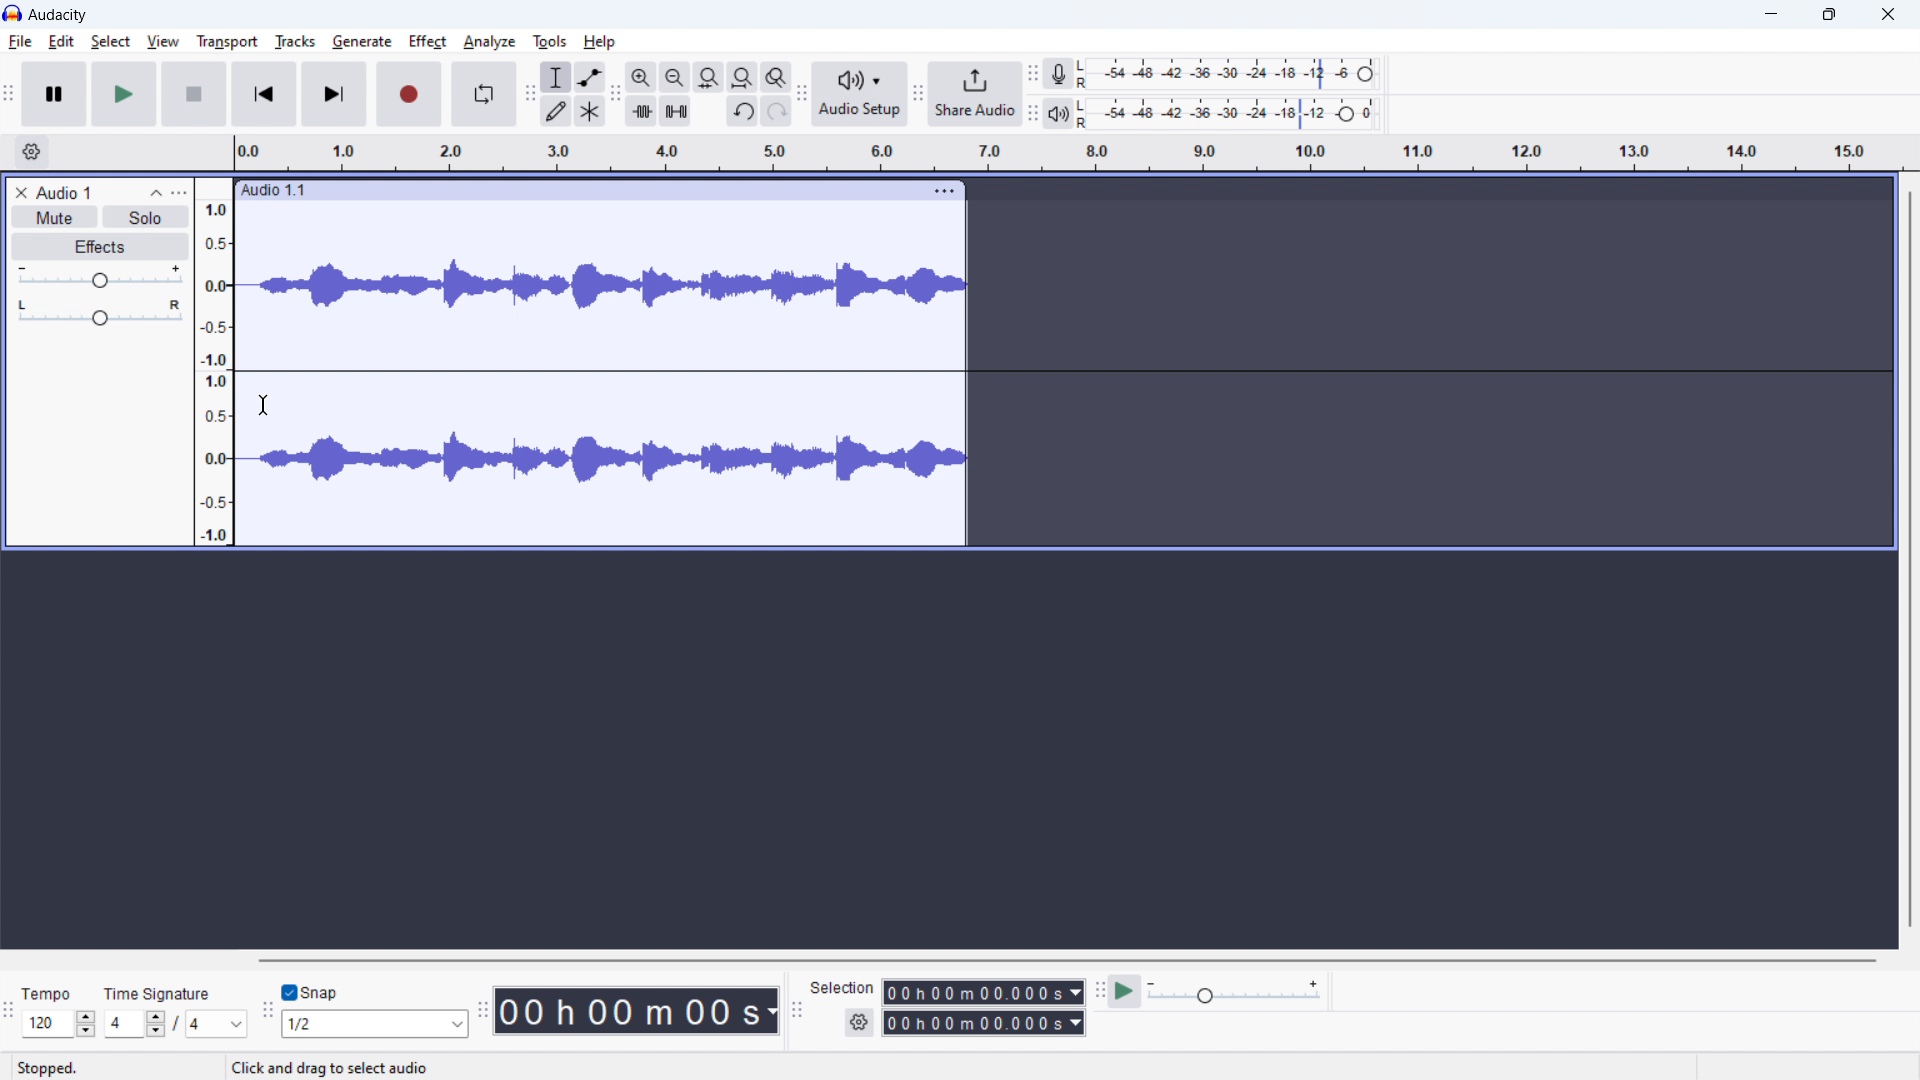  Describe the element at coordinates (641, 76) in the screenshot. I see `zoom in` at that location.